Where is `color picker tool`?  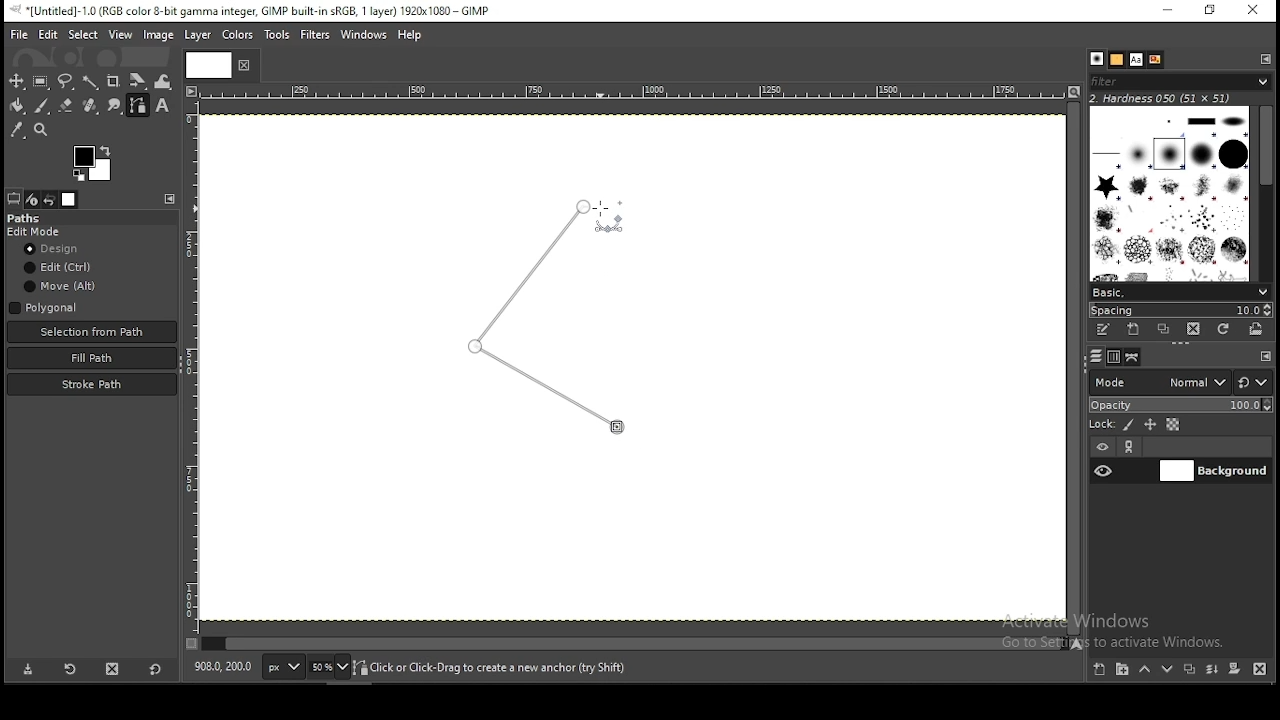
color picker tool is located at coordinates (18, 130).